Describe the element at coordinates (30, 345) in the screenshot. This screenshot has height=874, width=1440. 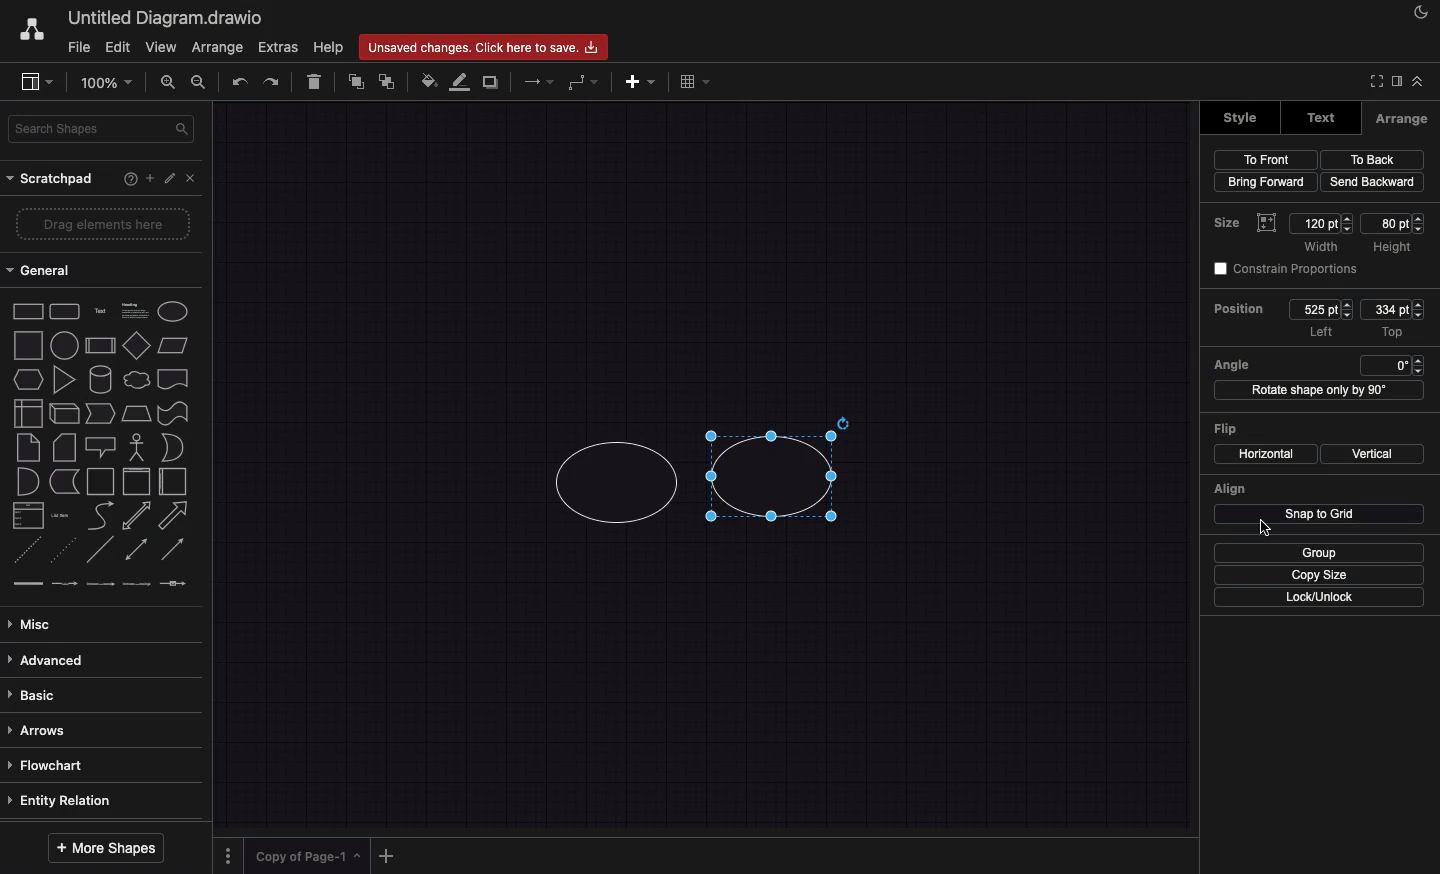
I see `square` at that location.